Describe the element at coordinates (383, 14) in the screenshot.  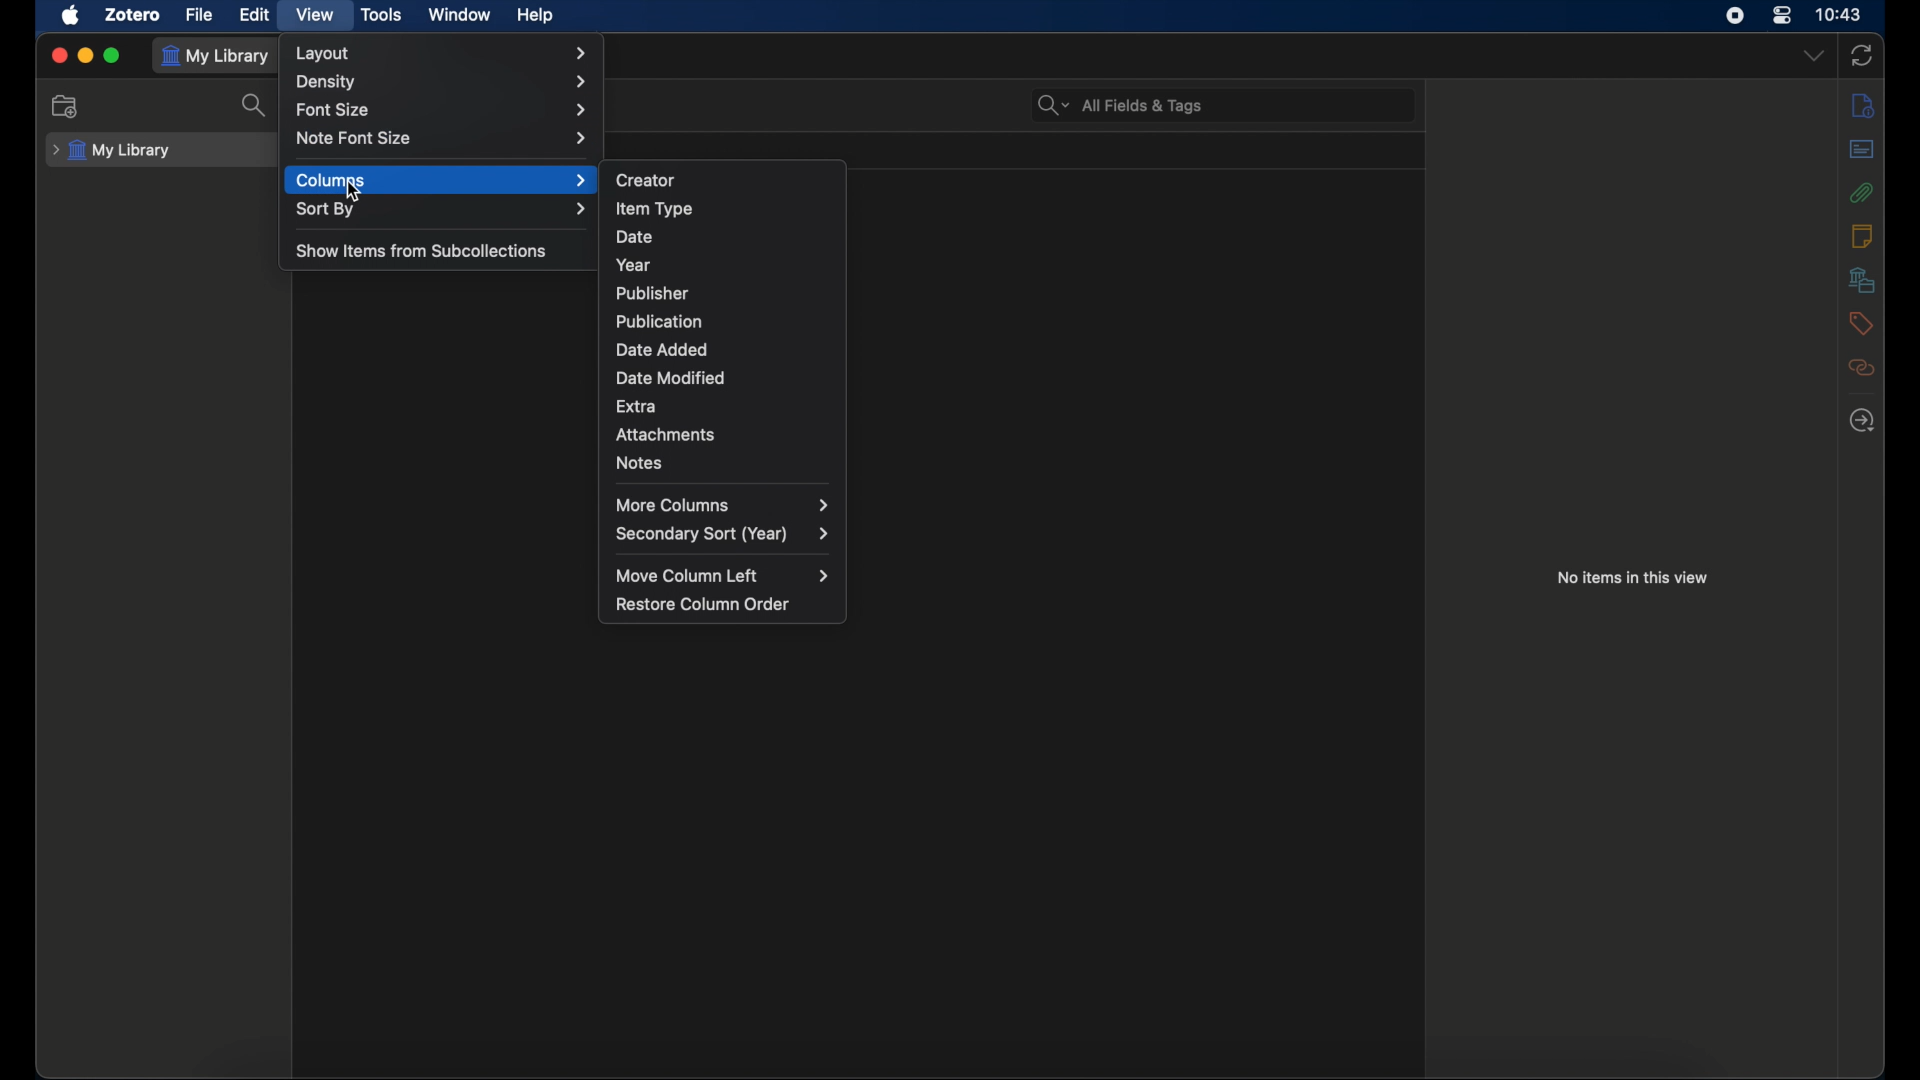
I see `tools` at that location.